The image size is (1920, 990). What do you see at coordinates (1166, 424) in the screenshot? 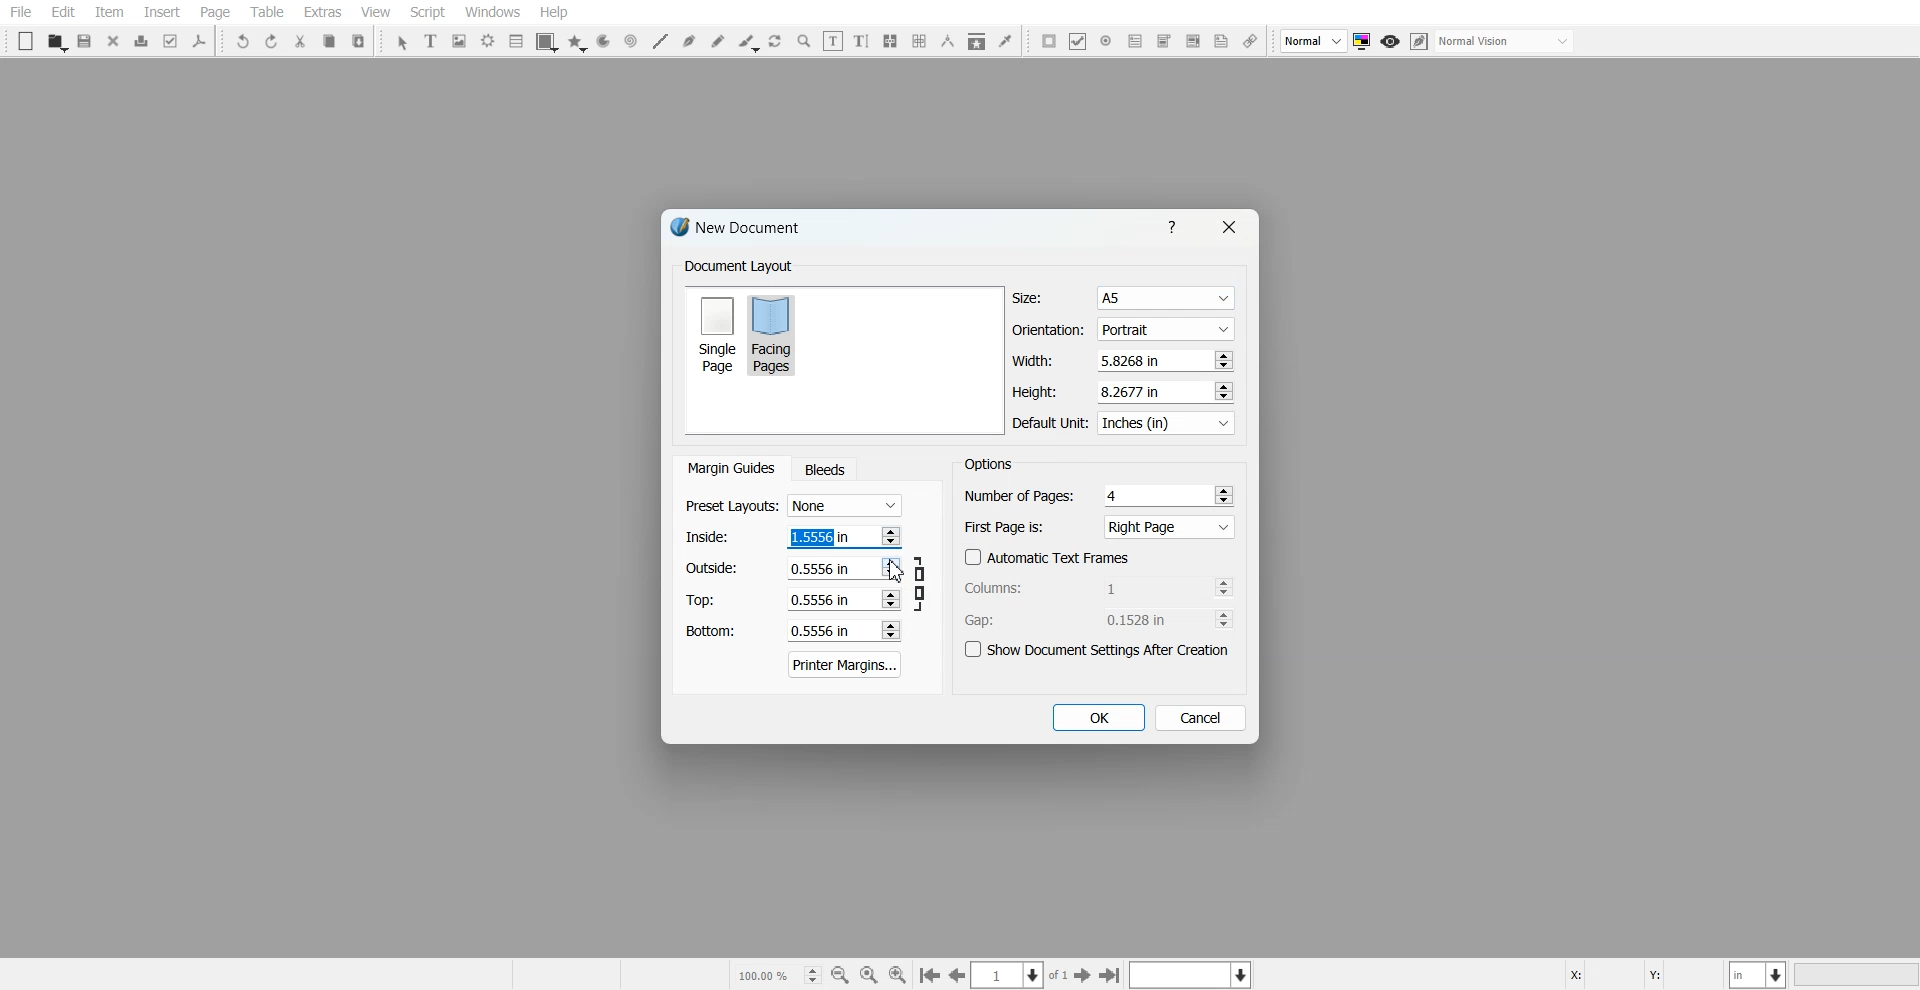
I see `Inches` at bounding box center [1166, 424].